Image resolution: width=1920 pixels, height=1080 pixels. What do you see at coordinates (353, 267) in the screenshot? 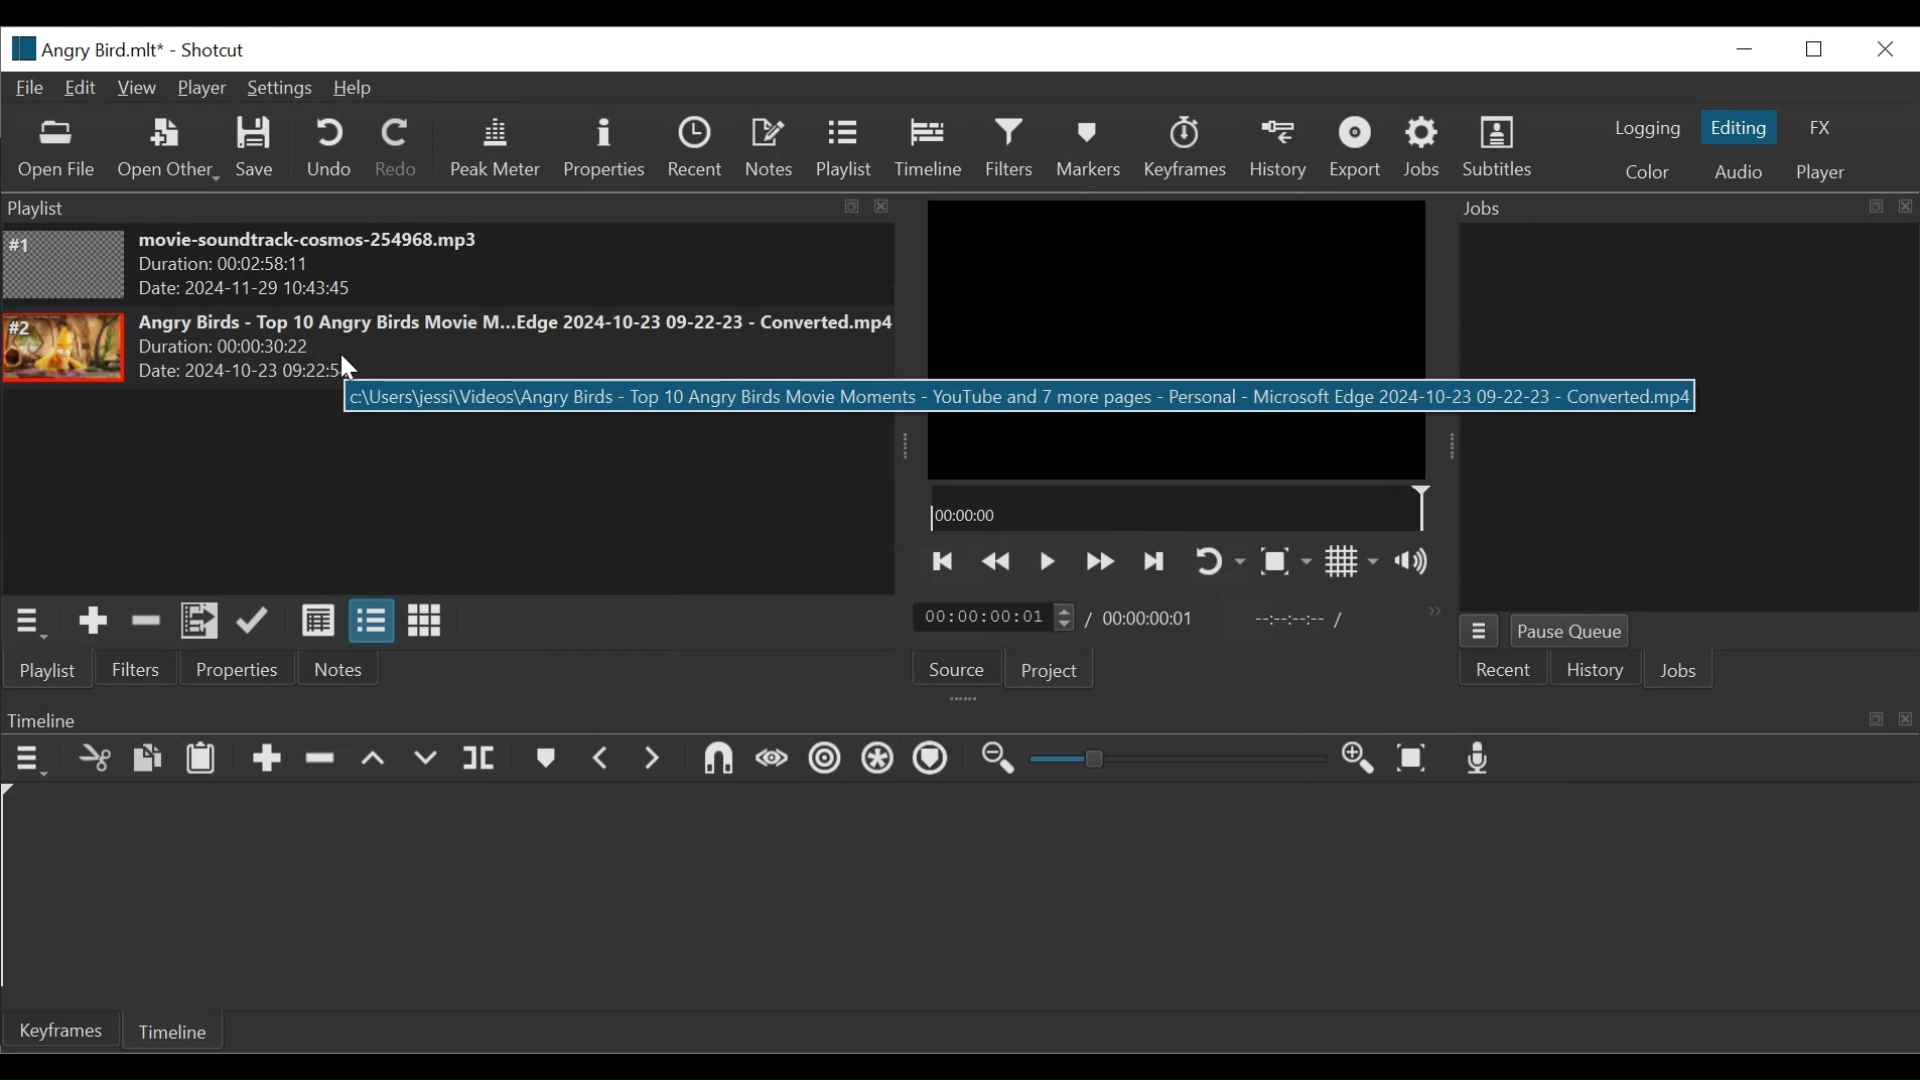
I see `movie-soundtrack-cosmos-254968.mp3
Duration: 00:02:58:11
Date: 2024-11-29 10:43:45` at bounding box center [353, 267].